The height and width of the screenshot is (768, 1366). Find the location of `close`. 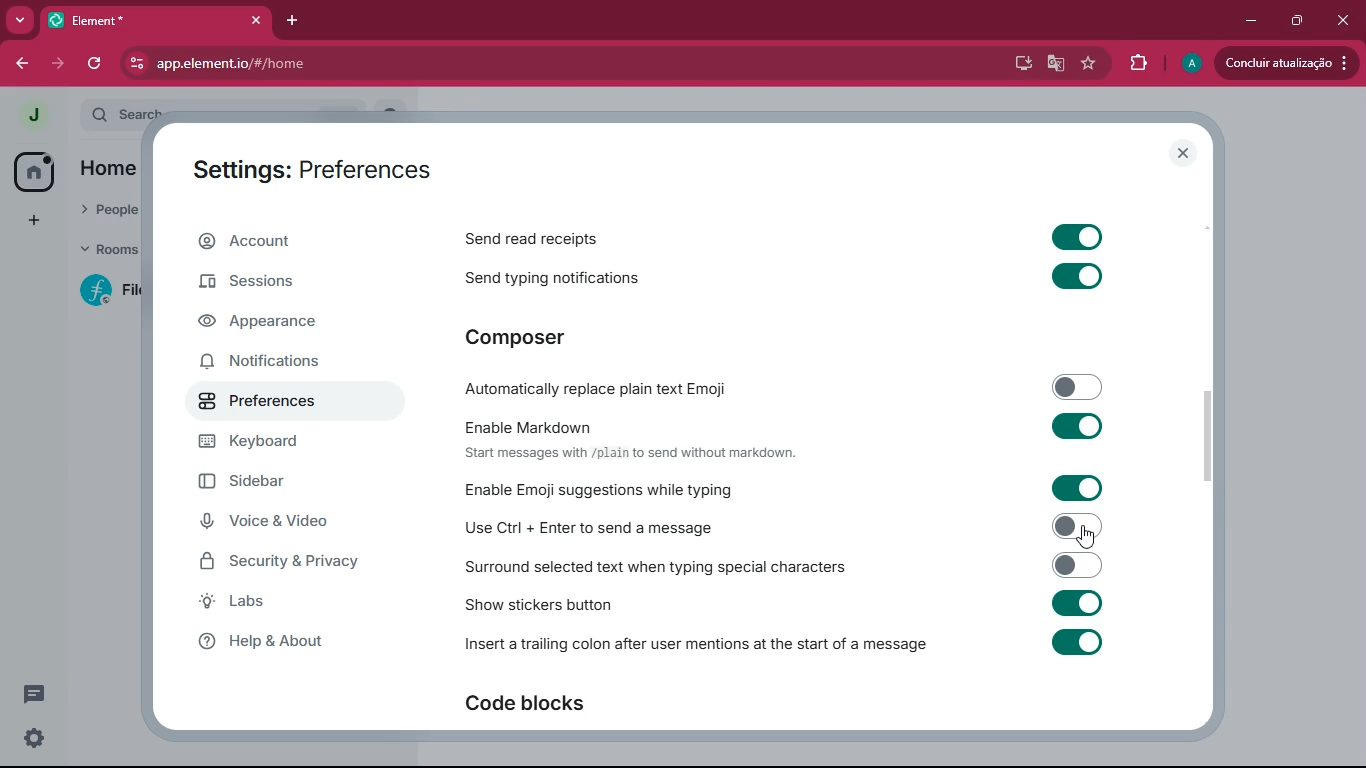

close is located at coordinates (1344, 21).